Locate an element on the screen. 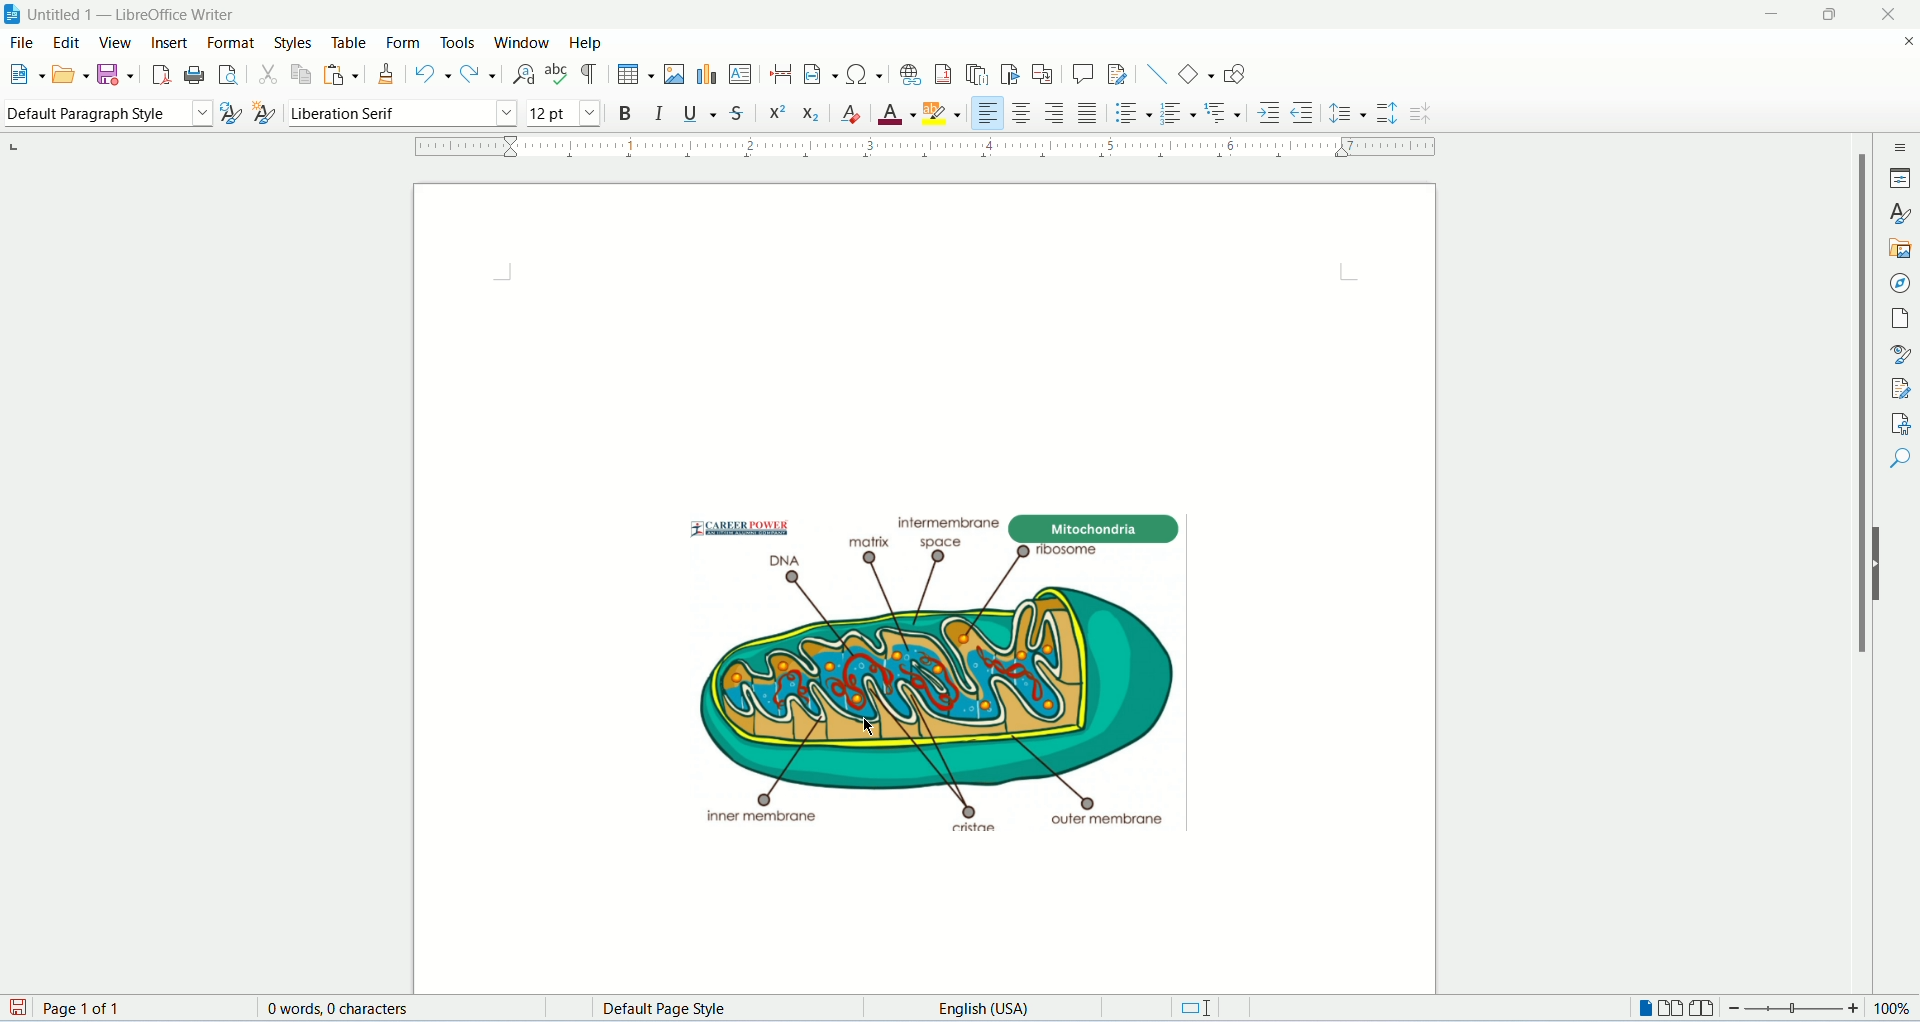  ruler is located at coordinates (939, 147).